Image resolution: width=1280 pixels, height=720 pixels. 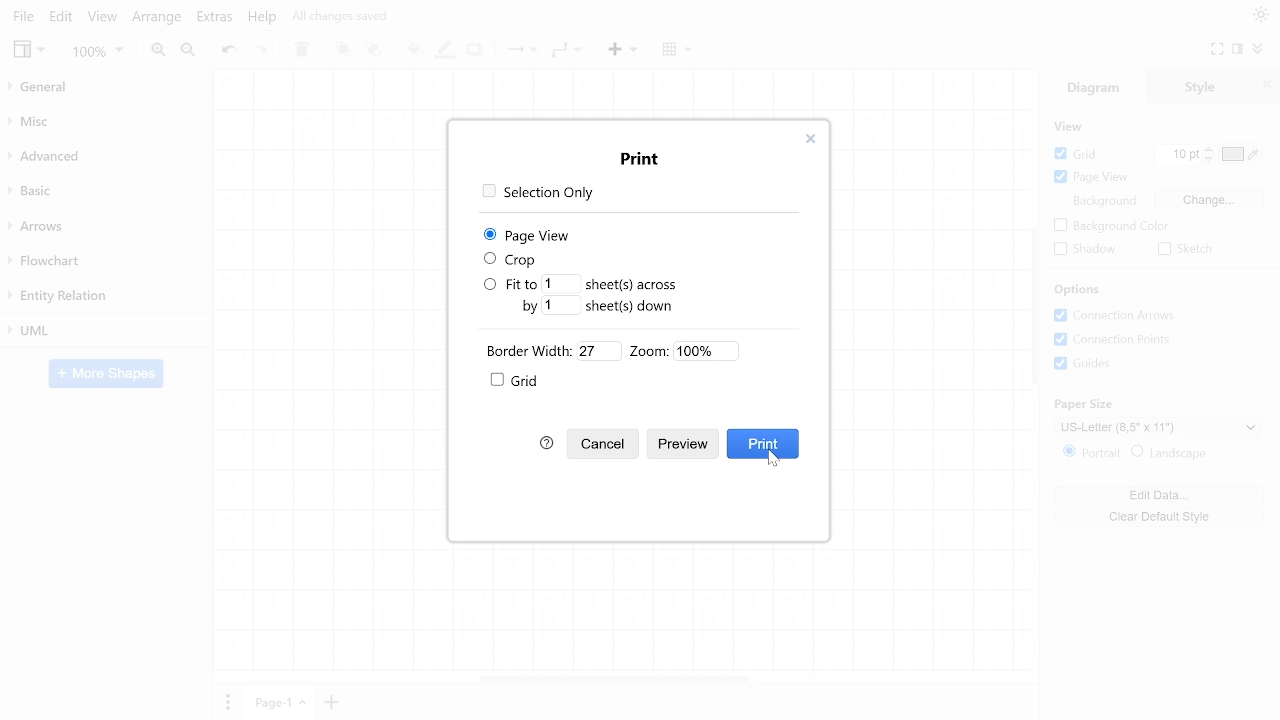 I want to click on Grid, so click(x=517, y=381).